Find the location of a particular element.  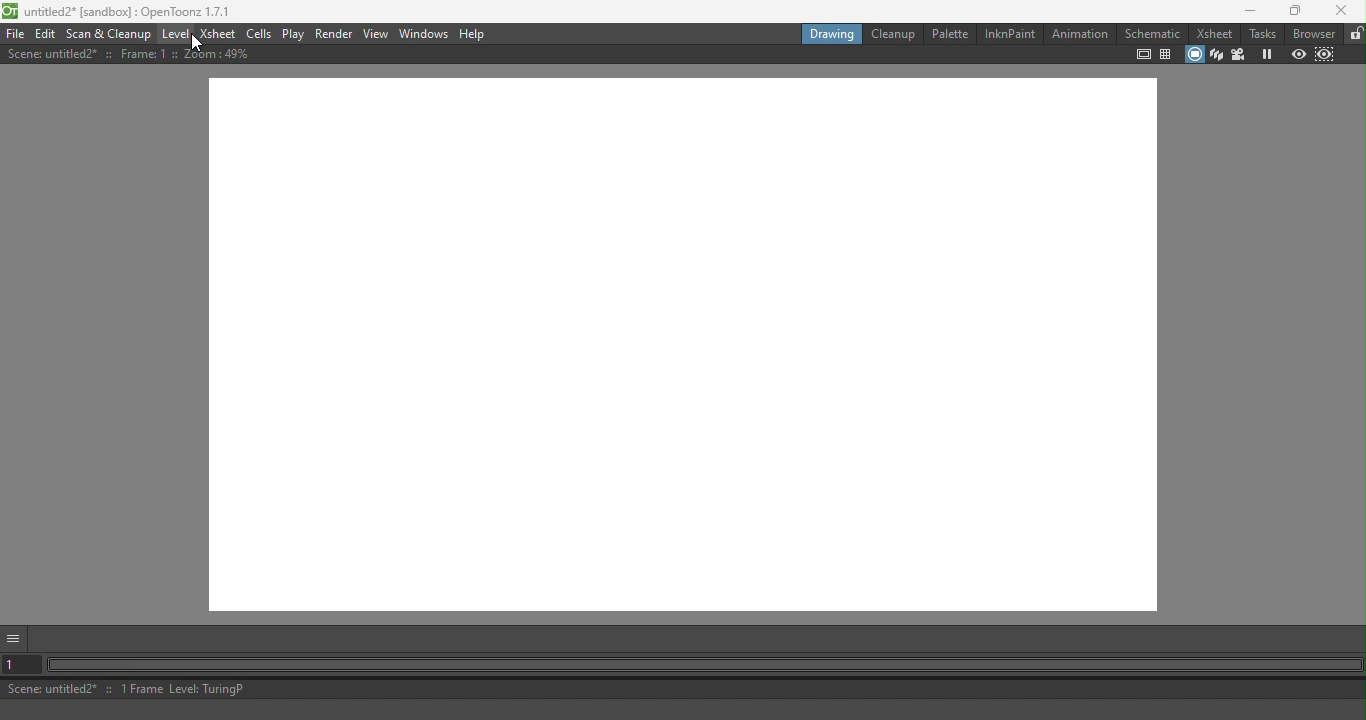

Preview is located at coordinates (1297, 55).